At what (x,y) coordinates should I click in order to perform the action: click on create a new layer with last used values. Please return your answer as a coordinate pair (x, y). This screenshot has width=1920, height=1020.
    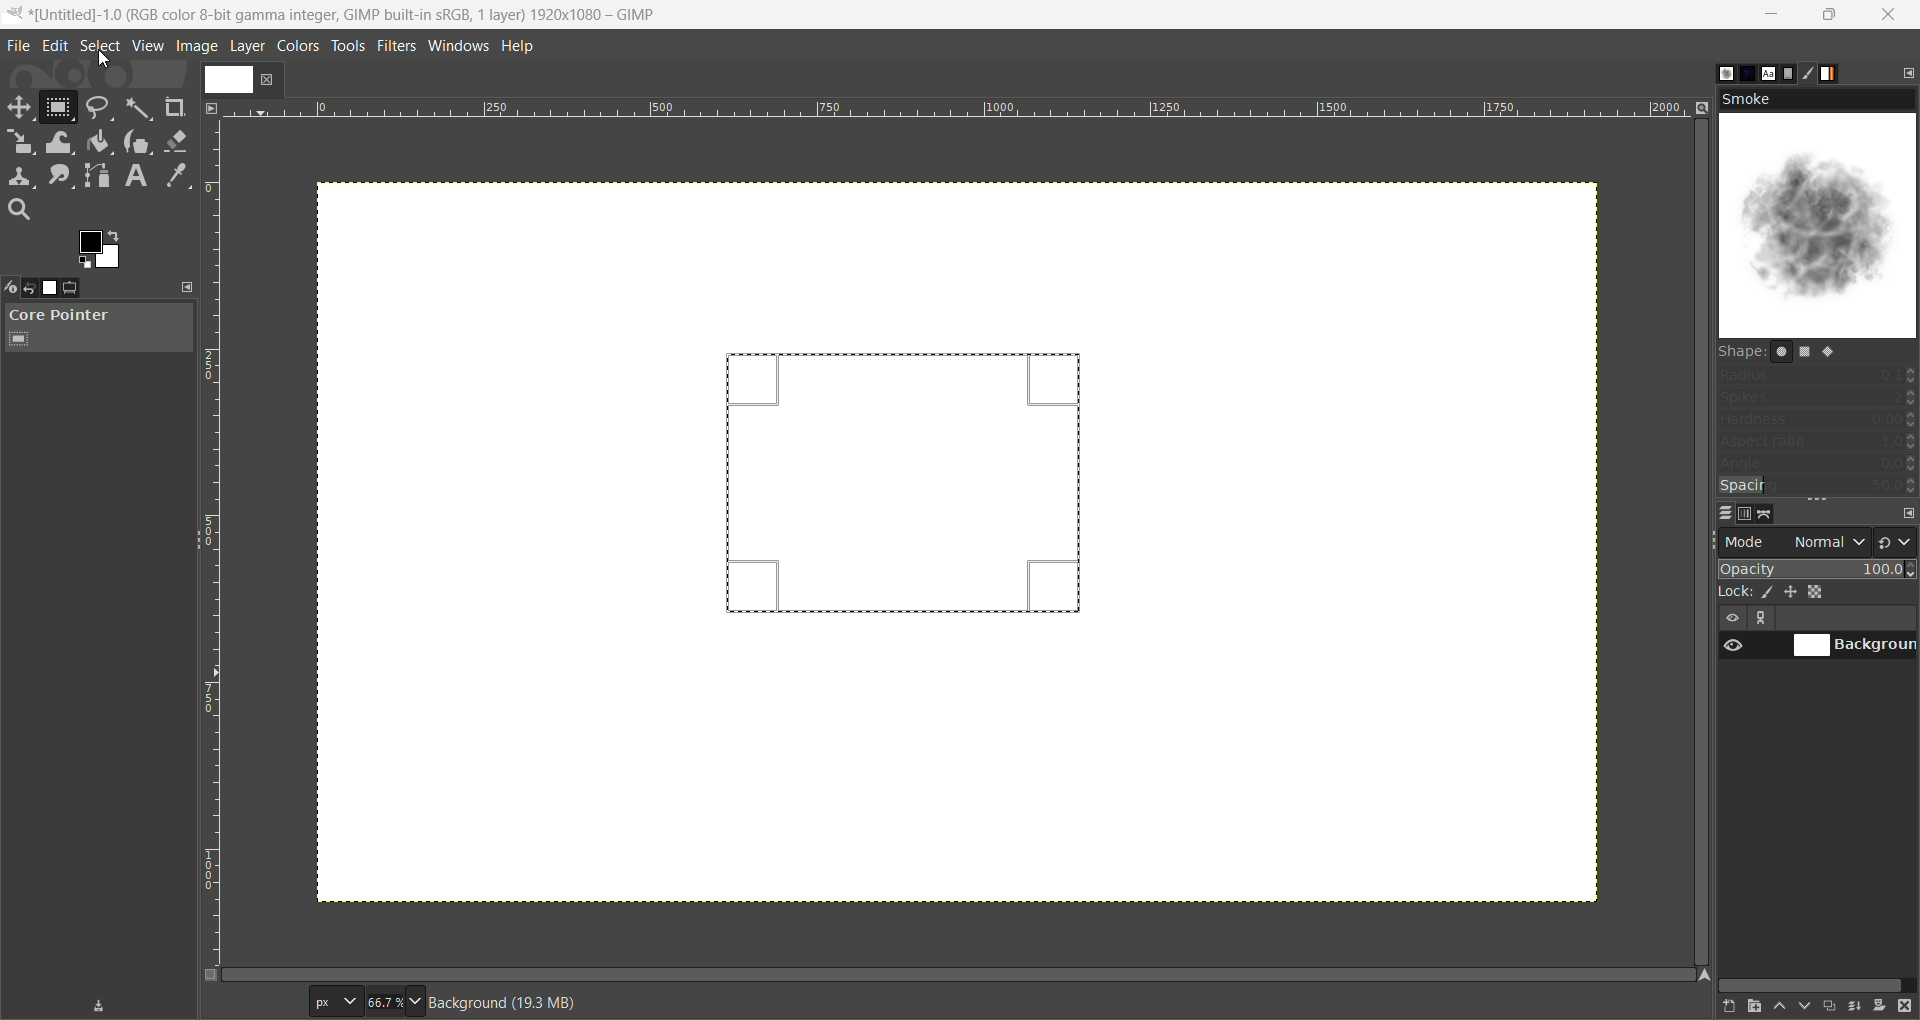
    Looking at the image, I should click on (1728, 1007).